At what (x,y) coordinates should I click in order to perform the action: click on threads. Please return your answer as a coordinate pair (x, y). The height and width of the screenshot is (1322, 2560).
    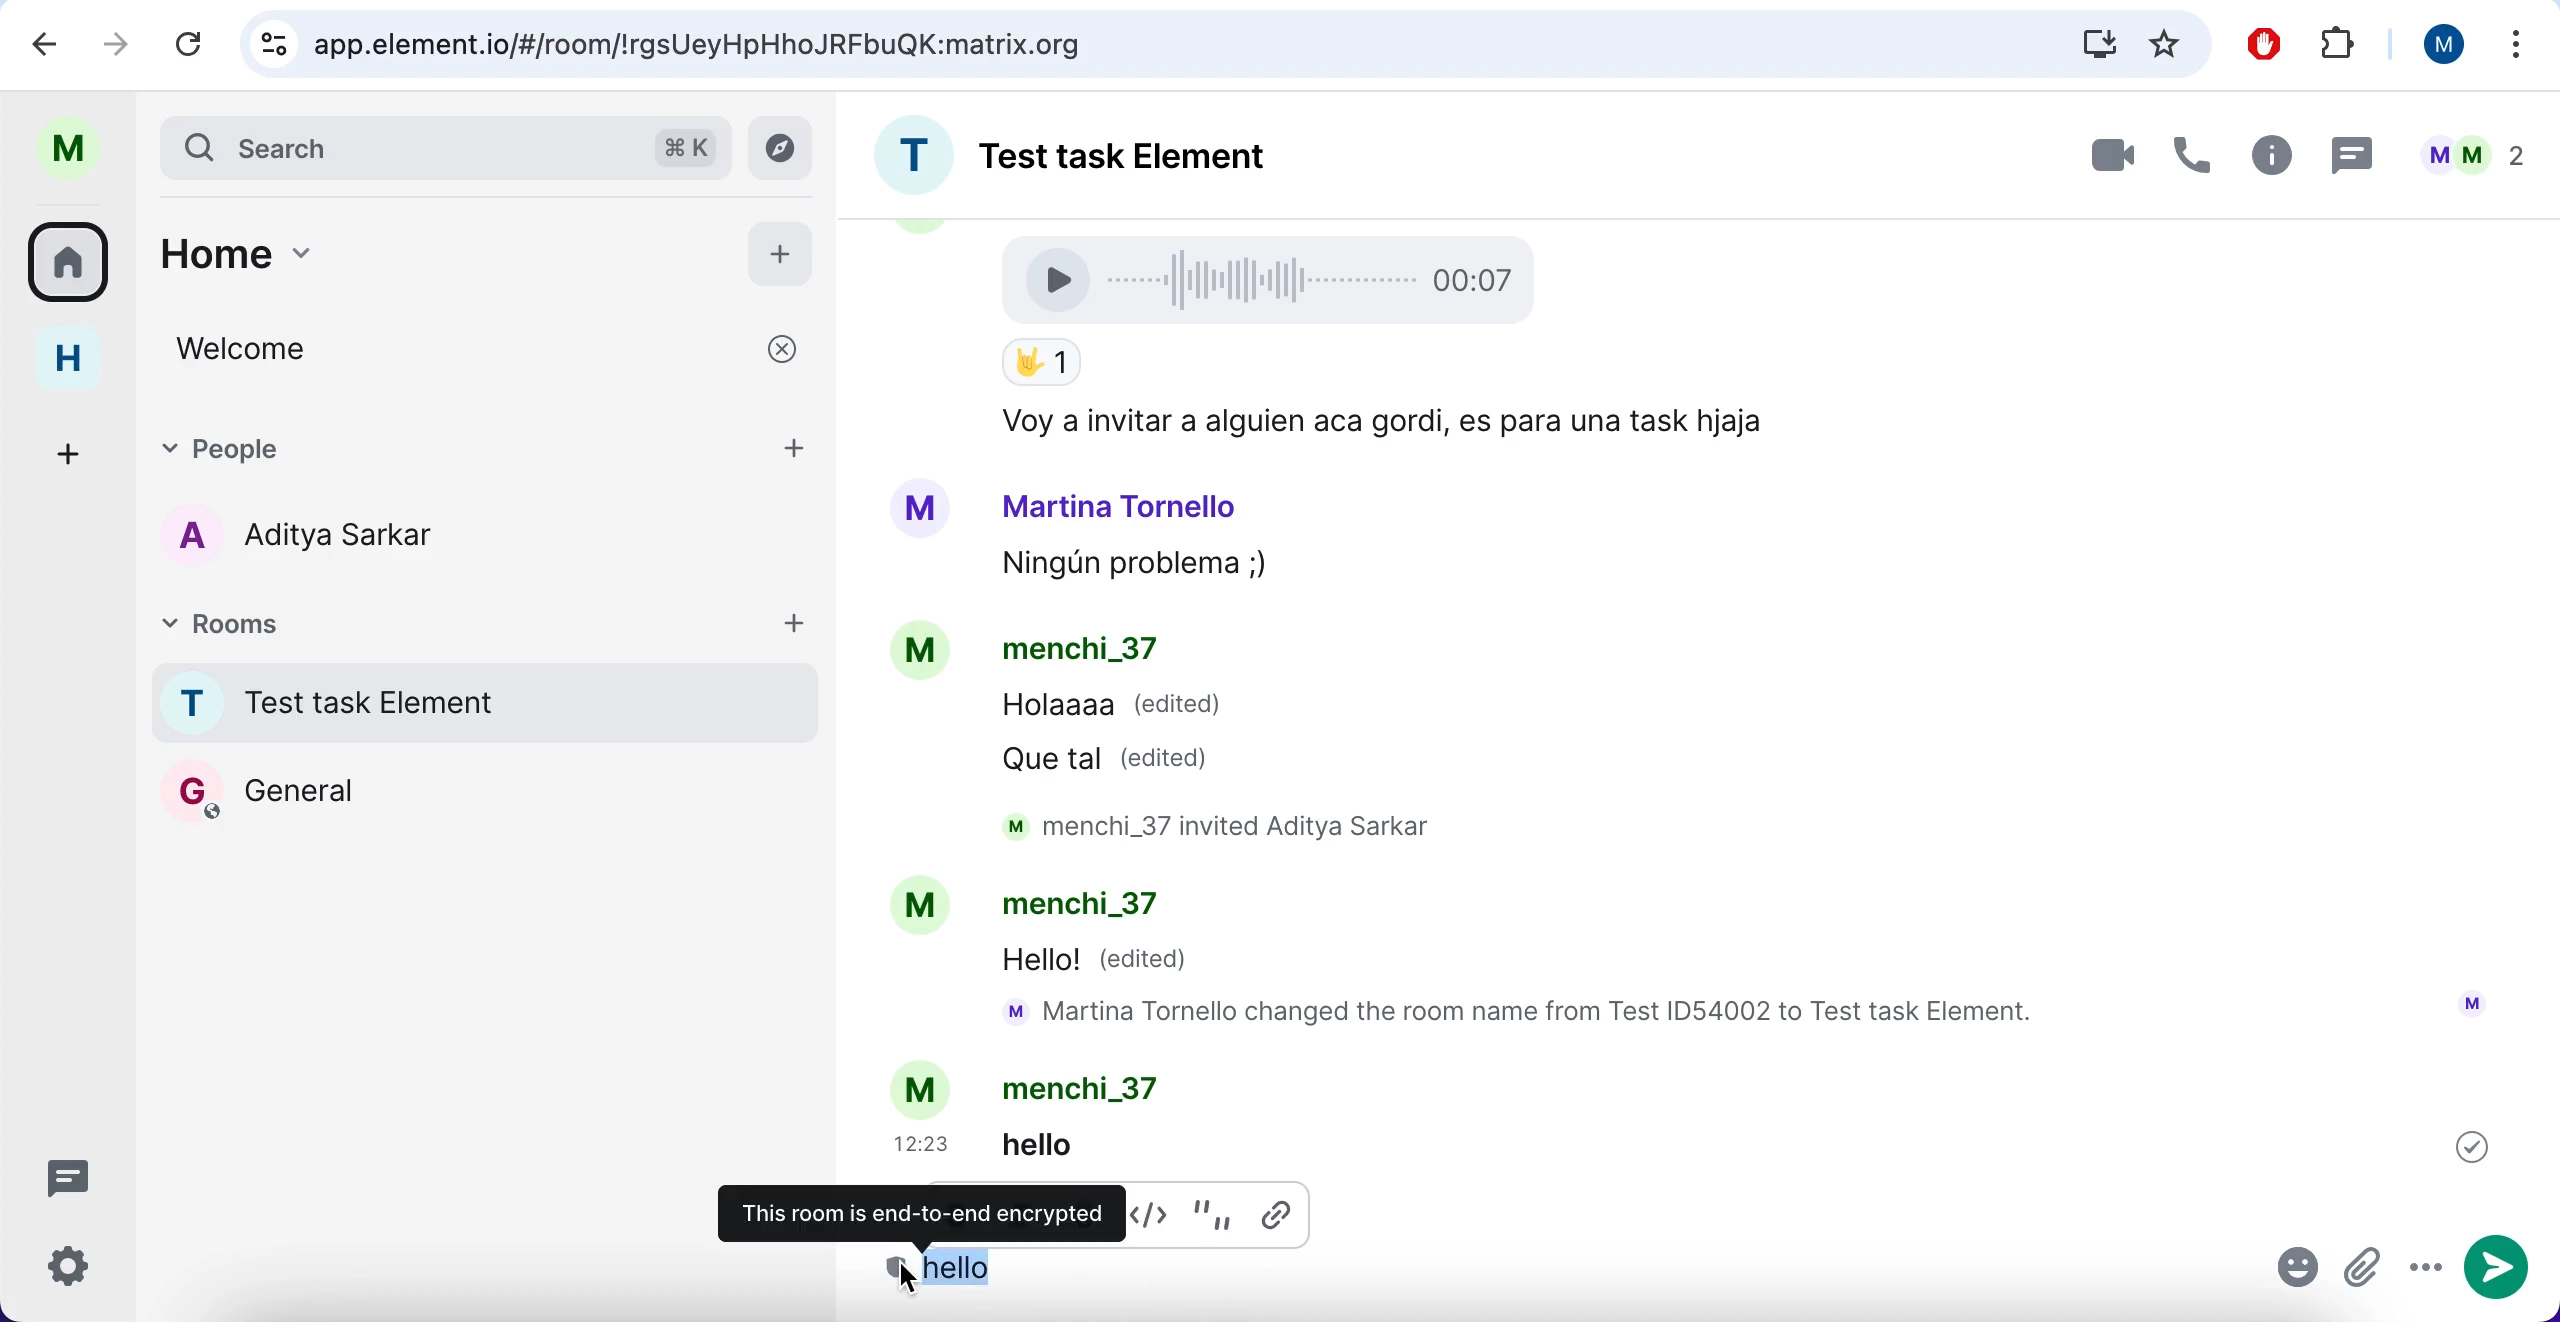
    Looking at the image, I should click on (80, 1176).